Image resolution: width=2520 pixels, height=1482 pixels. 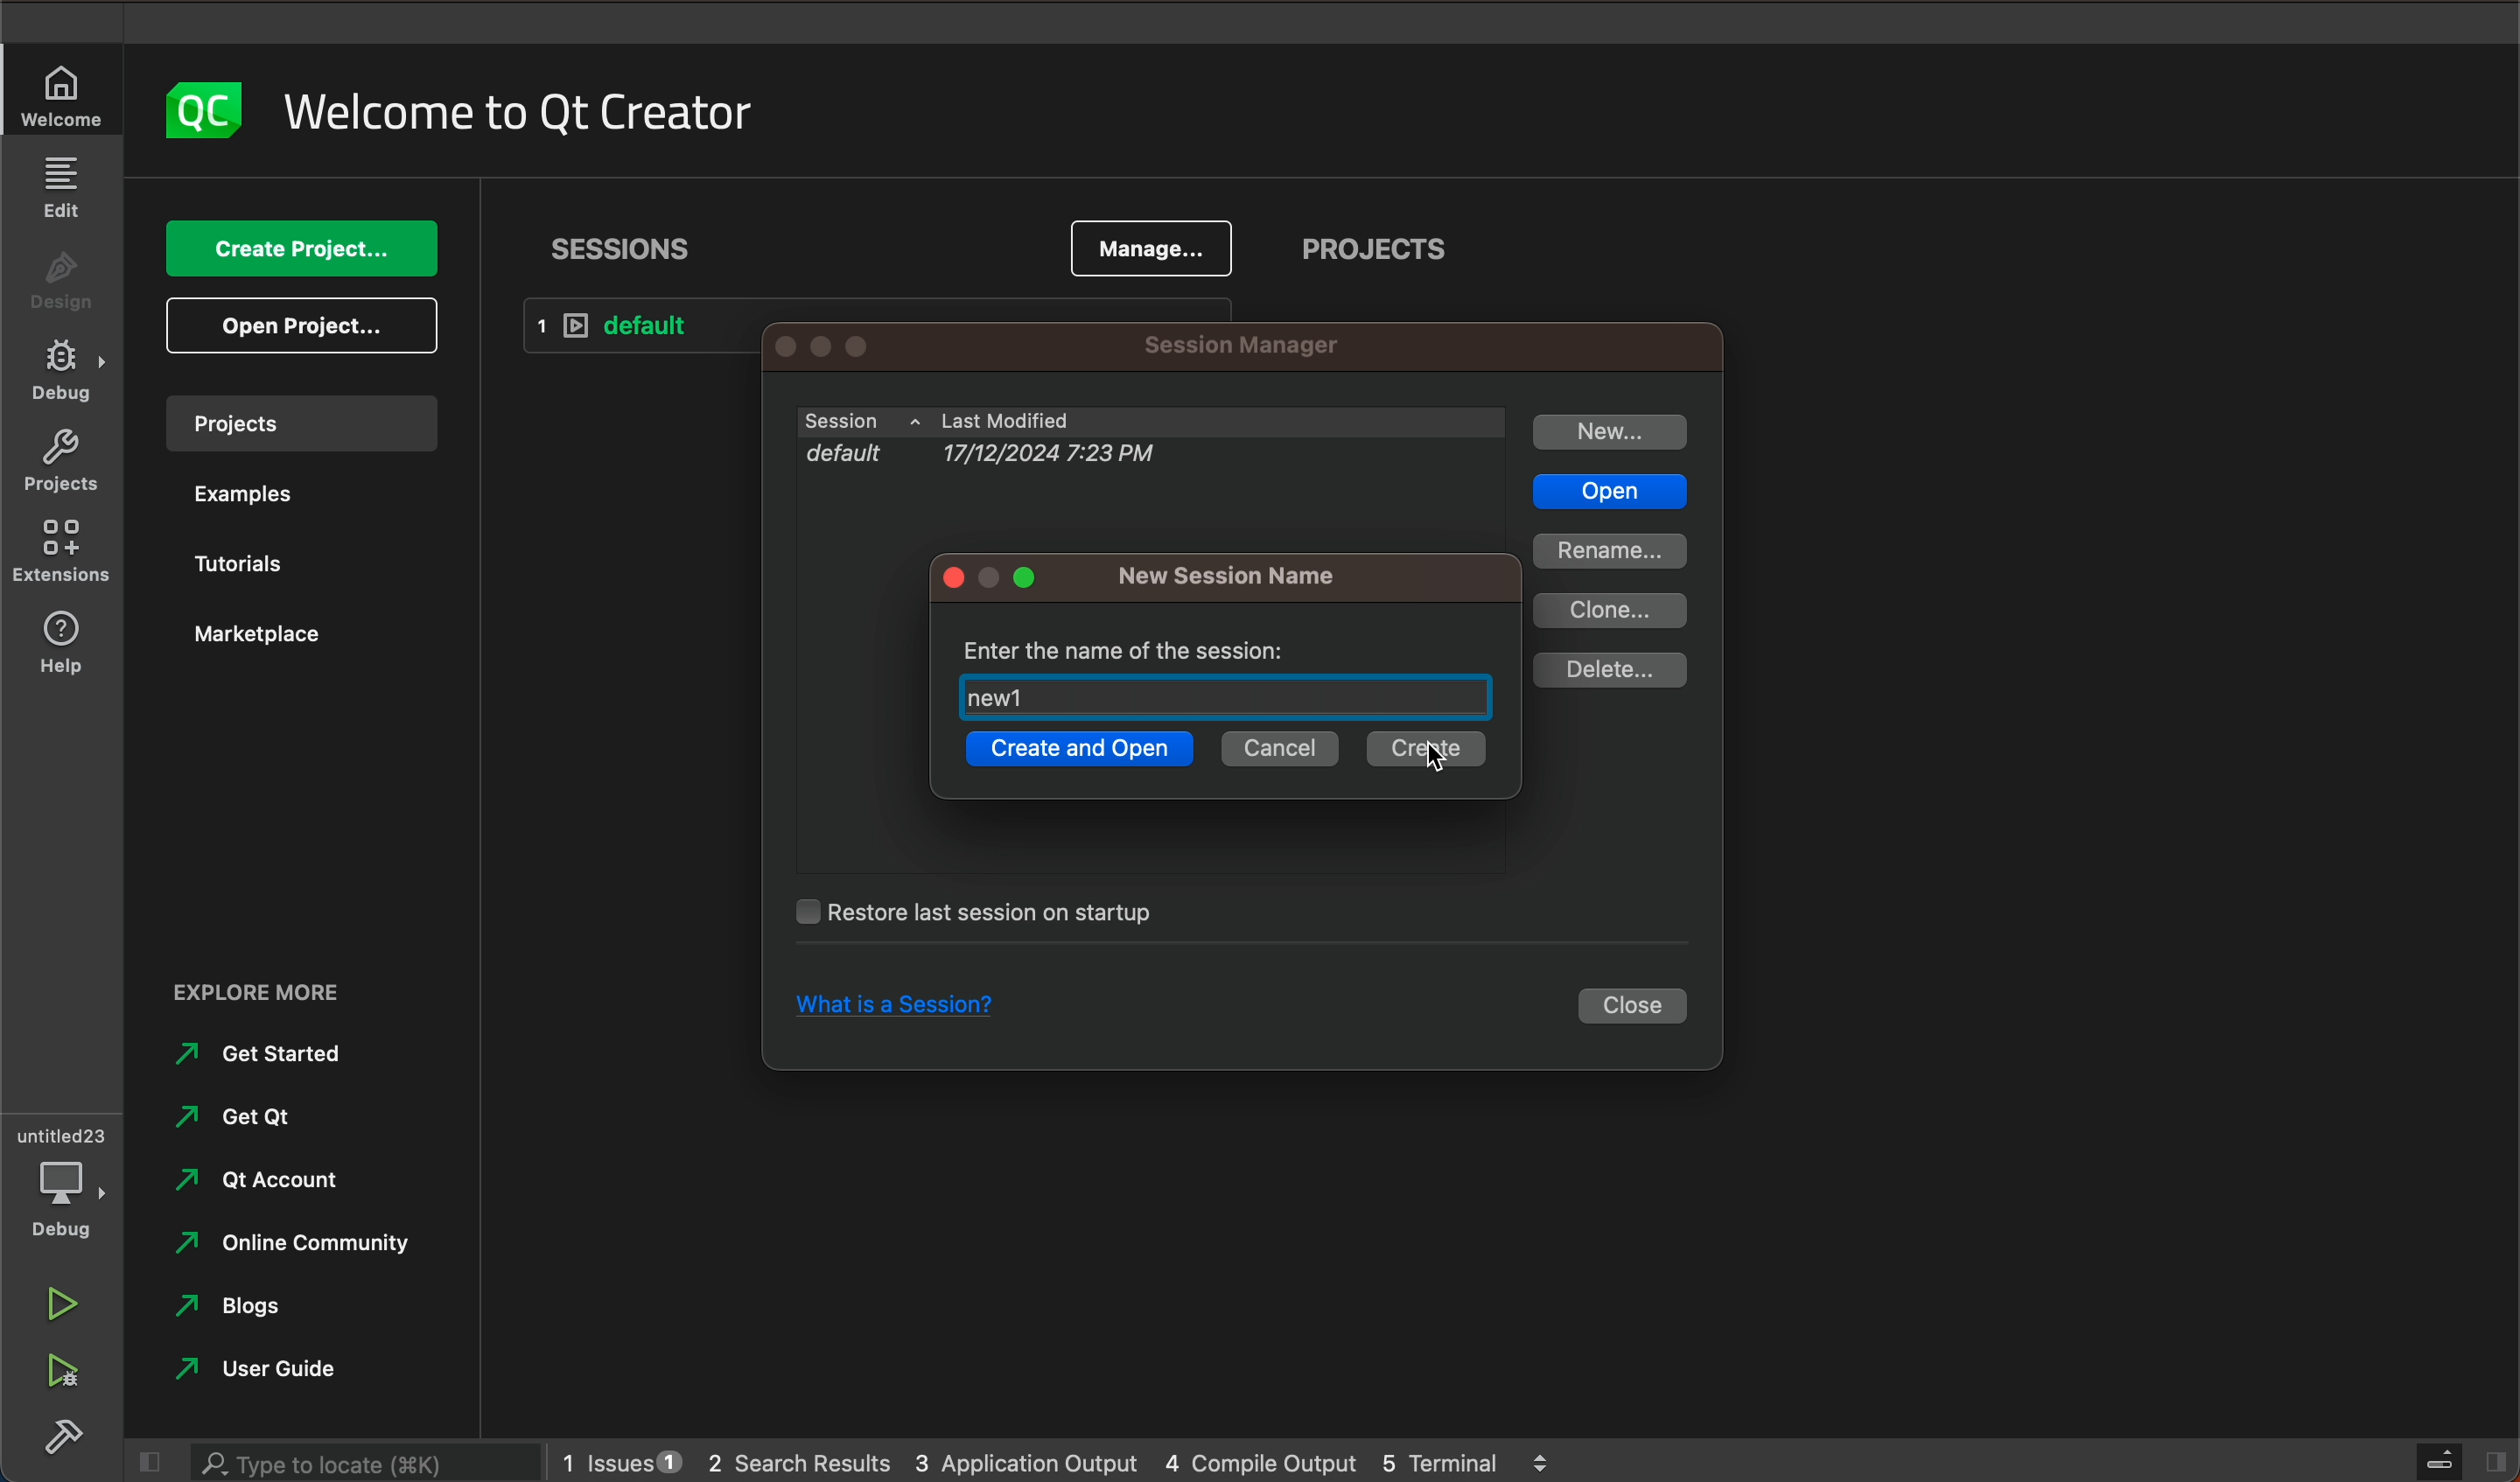 I want to click on build, so click(x=65, y=1435).